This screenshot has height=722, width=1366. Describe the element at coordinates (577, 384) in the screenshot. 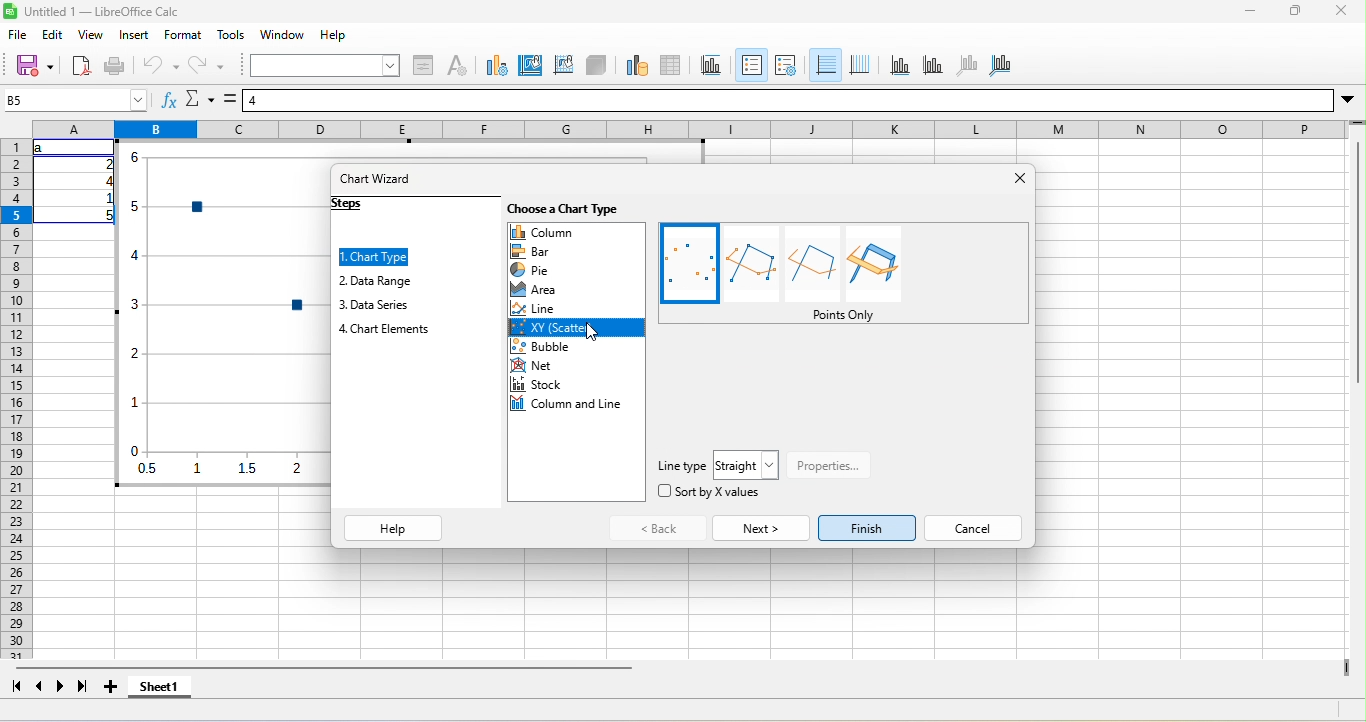

I see `stock` at that location.